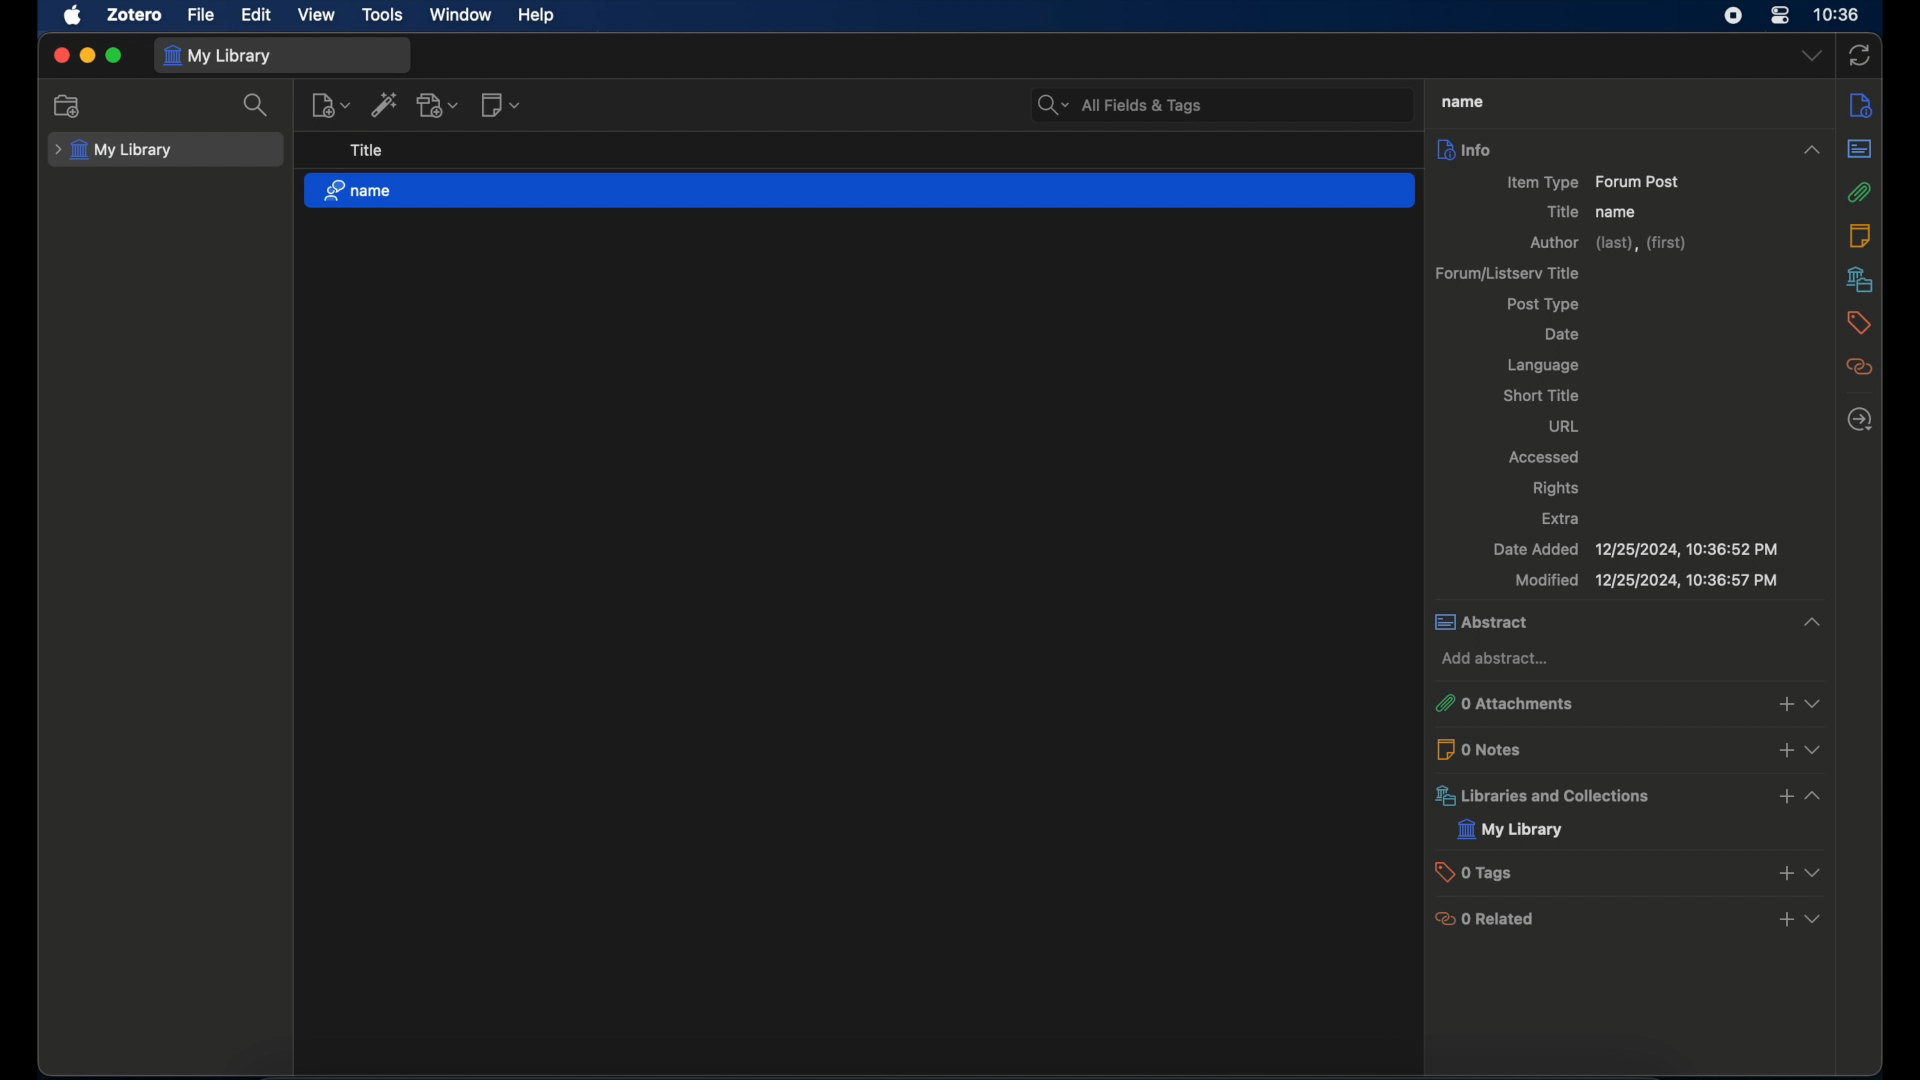  What do you see at coordinates (1508, 274) in the screenshot?
I see `forum/listerv` at bounding box center [1508, 274].